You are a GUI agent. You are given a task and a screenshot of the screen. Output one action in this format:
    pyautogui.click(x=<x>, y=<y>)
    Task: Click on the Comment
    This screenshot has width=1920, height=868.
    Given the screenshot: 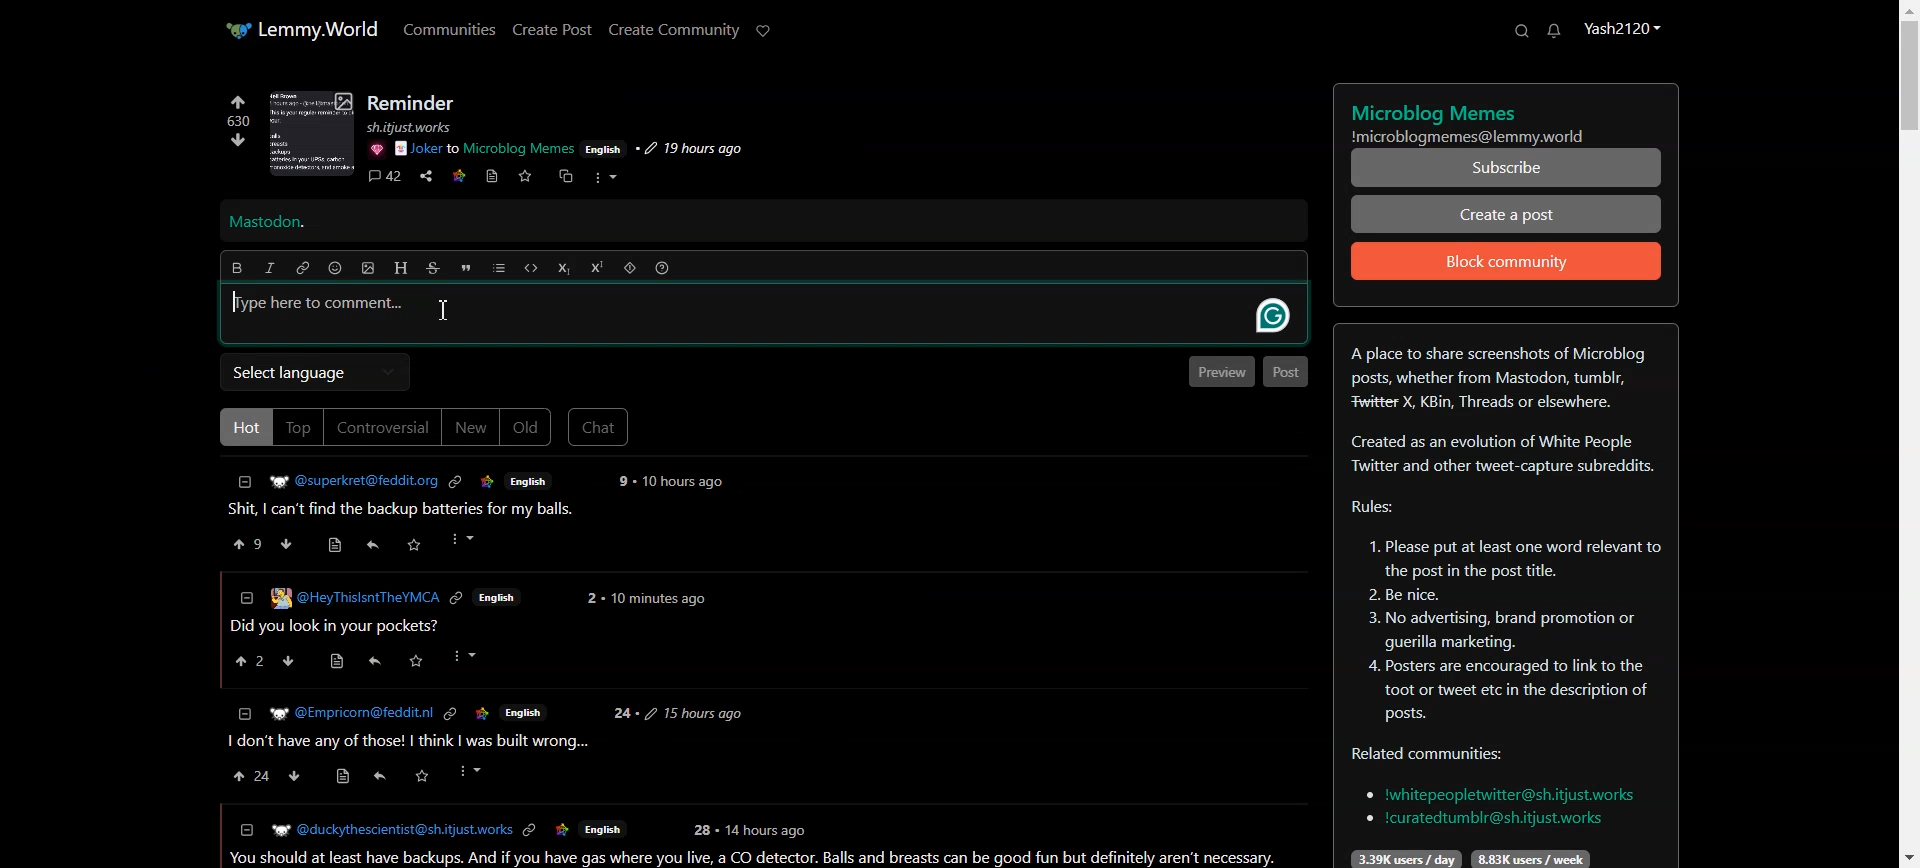 What is the action you would take?
    pyautogui.click(x=384, y=178)
    